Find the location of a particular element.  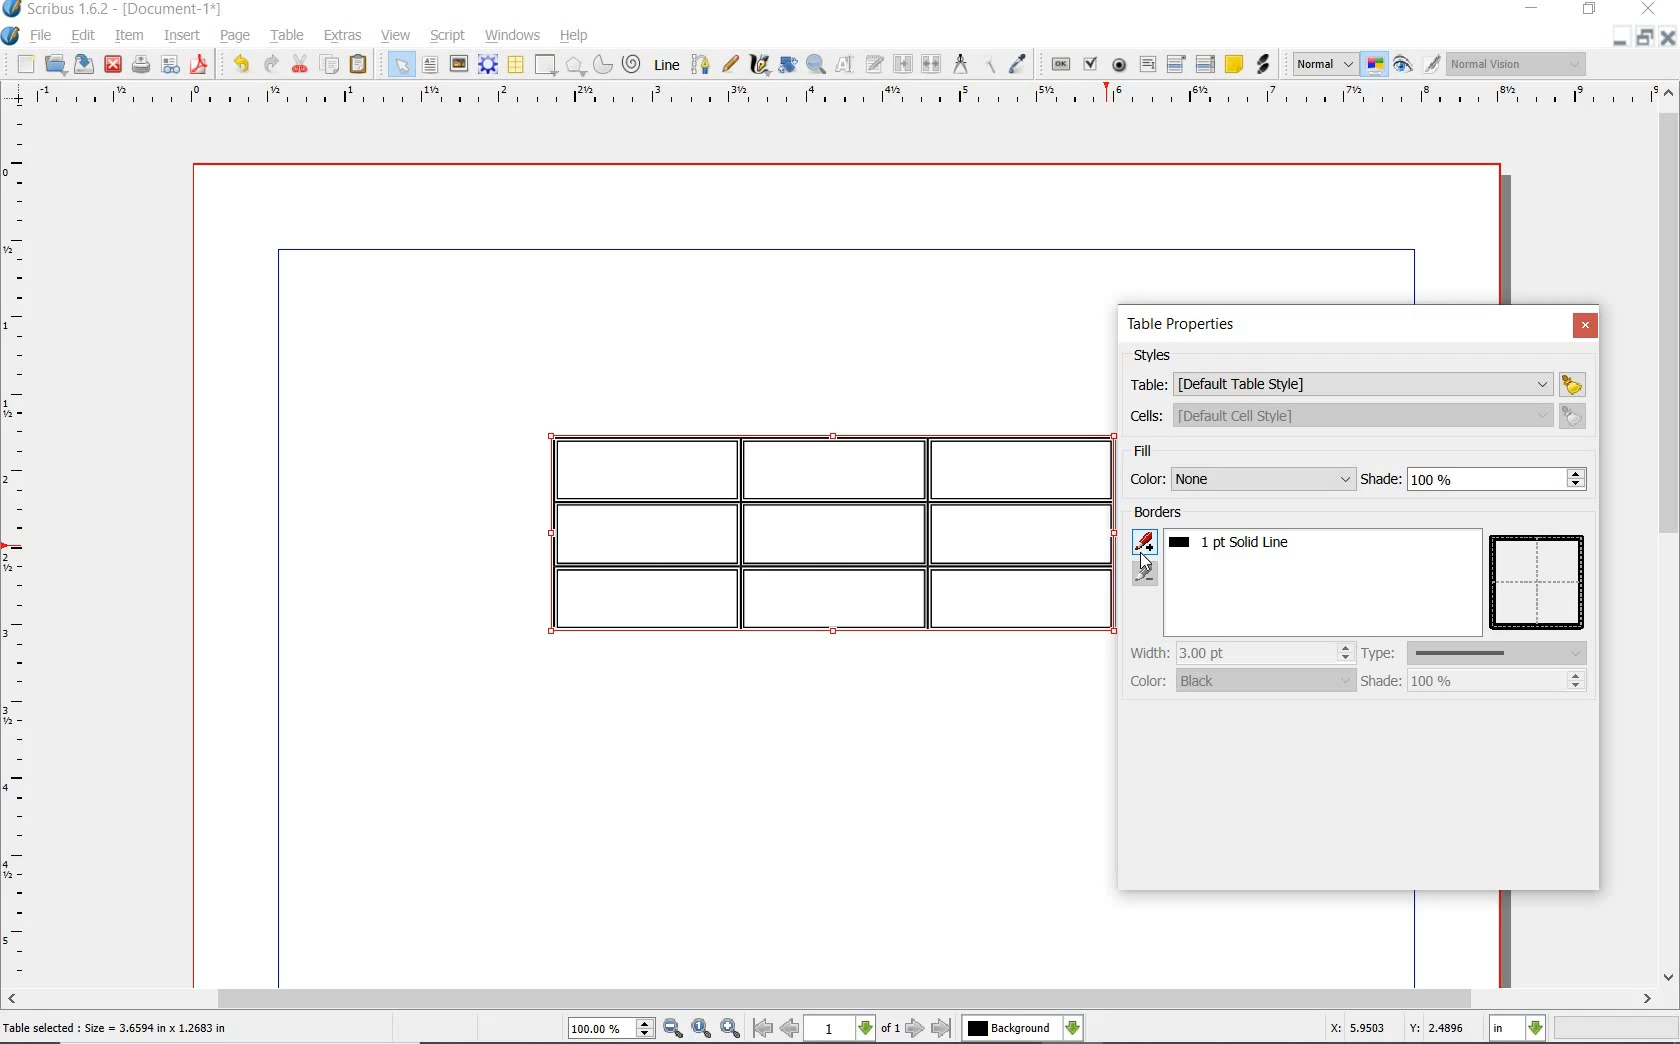

select the image preview quality is located at coordinates (1319, 64).